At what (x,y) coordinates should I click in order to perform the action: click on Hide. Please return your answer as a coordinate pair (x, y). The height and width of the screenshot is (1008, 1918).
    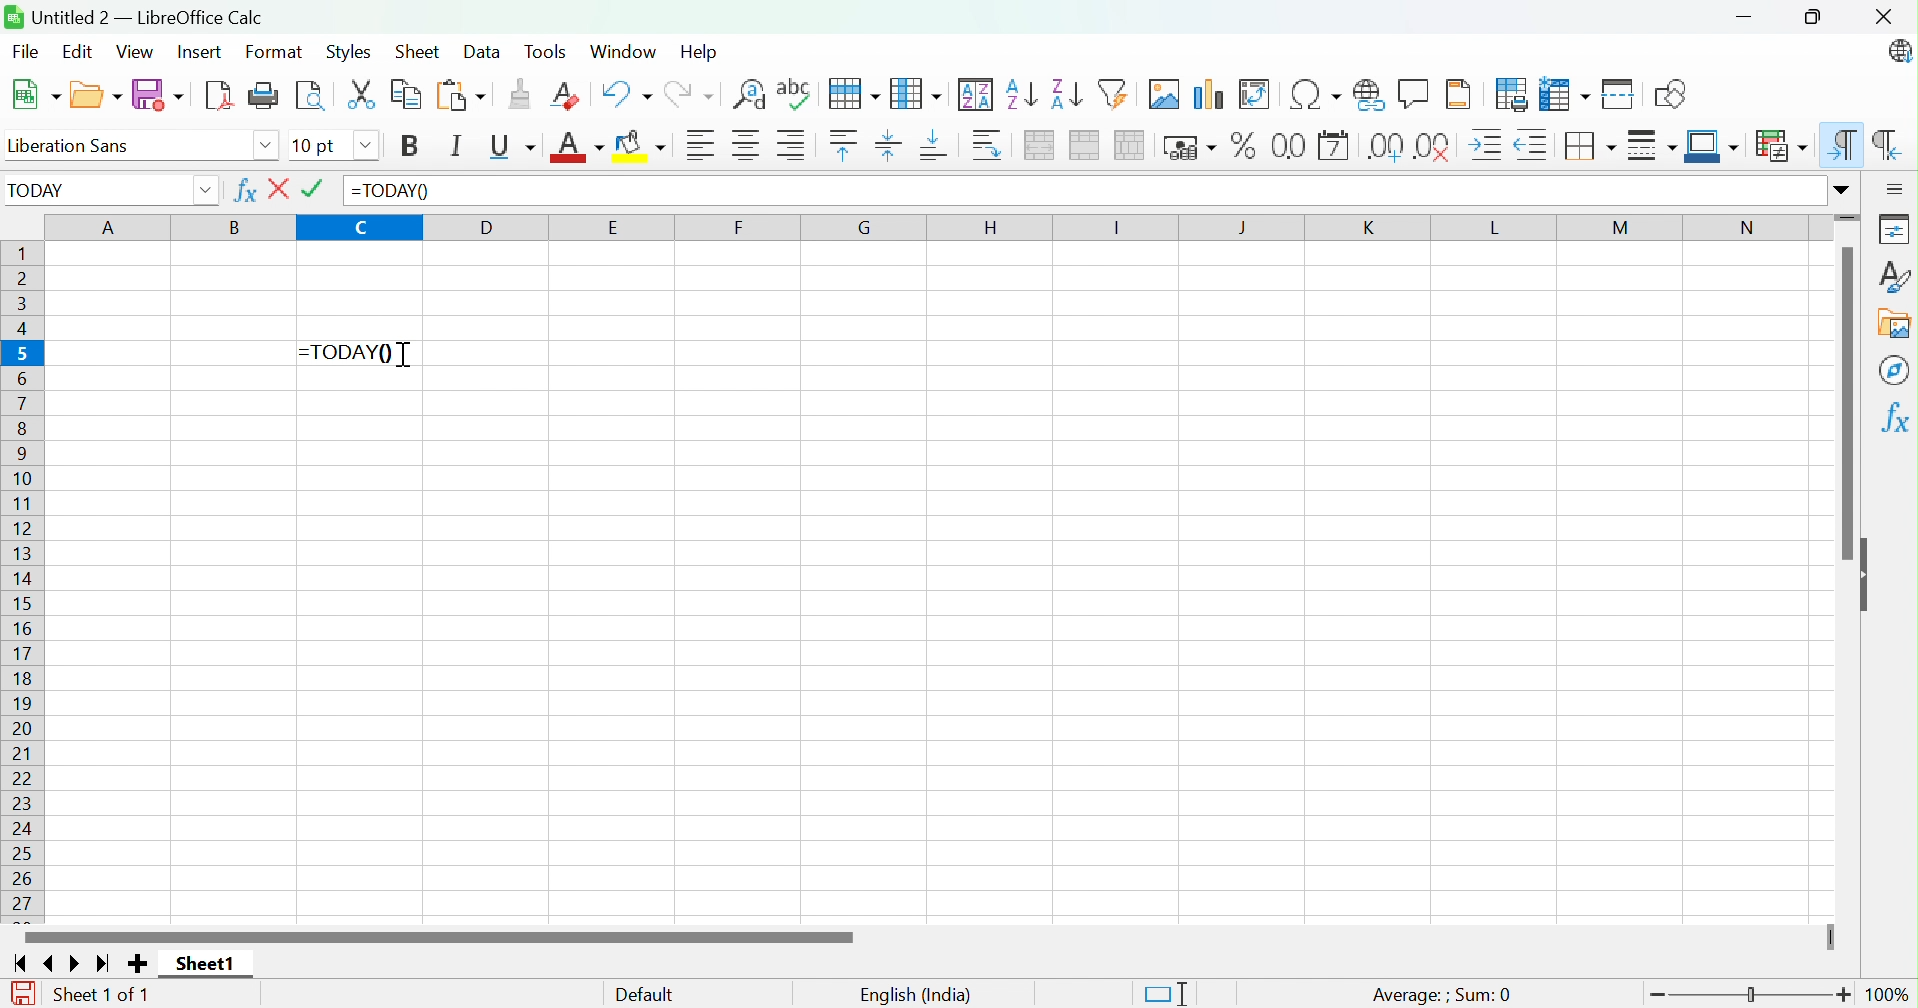
    Looking at the image, I should click on (1869, 577).